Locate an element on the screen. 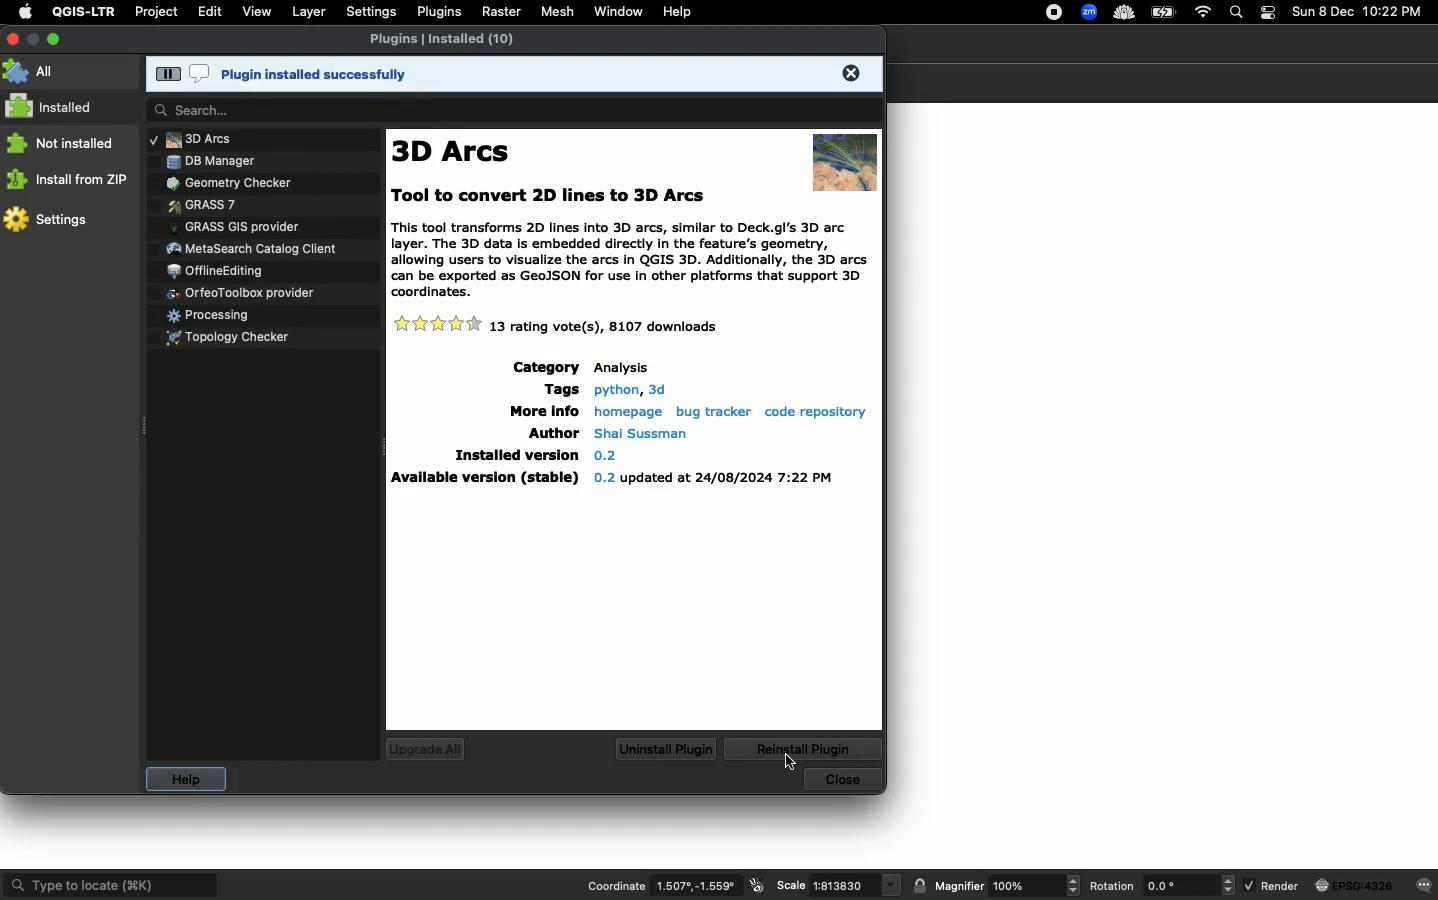  Help is located at coordinates (182, 780).